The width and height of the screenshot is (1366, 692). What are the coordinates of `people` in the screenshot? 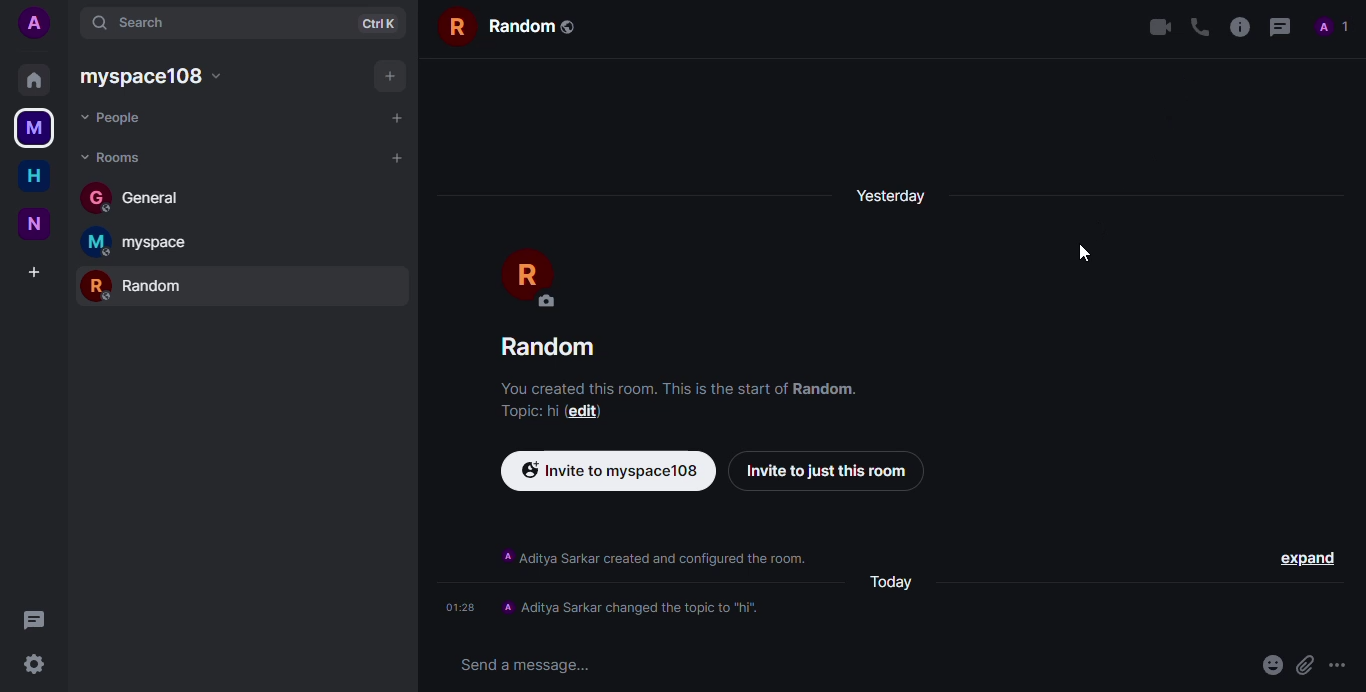 It's located at (117, 118).